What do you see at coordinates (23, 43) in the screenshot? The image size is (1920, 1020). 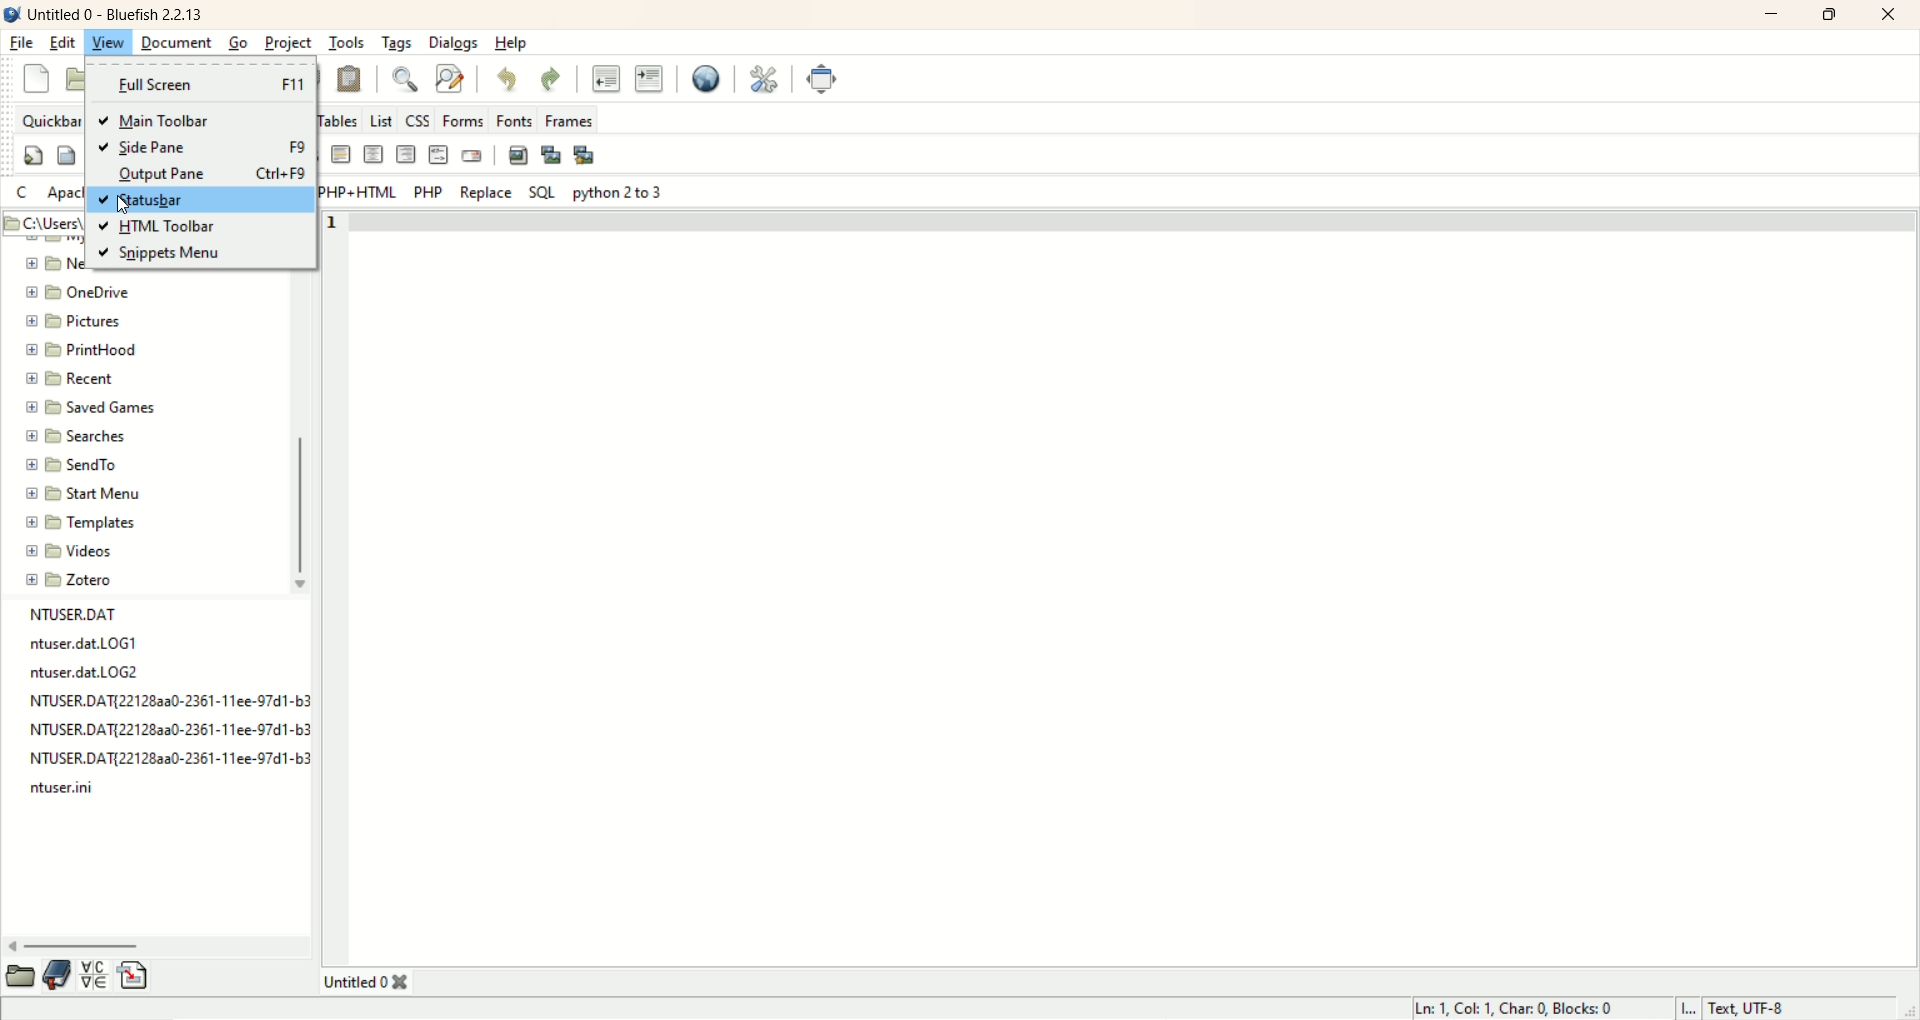 I see `file` at bounding box center [23, 43].